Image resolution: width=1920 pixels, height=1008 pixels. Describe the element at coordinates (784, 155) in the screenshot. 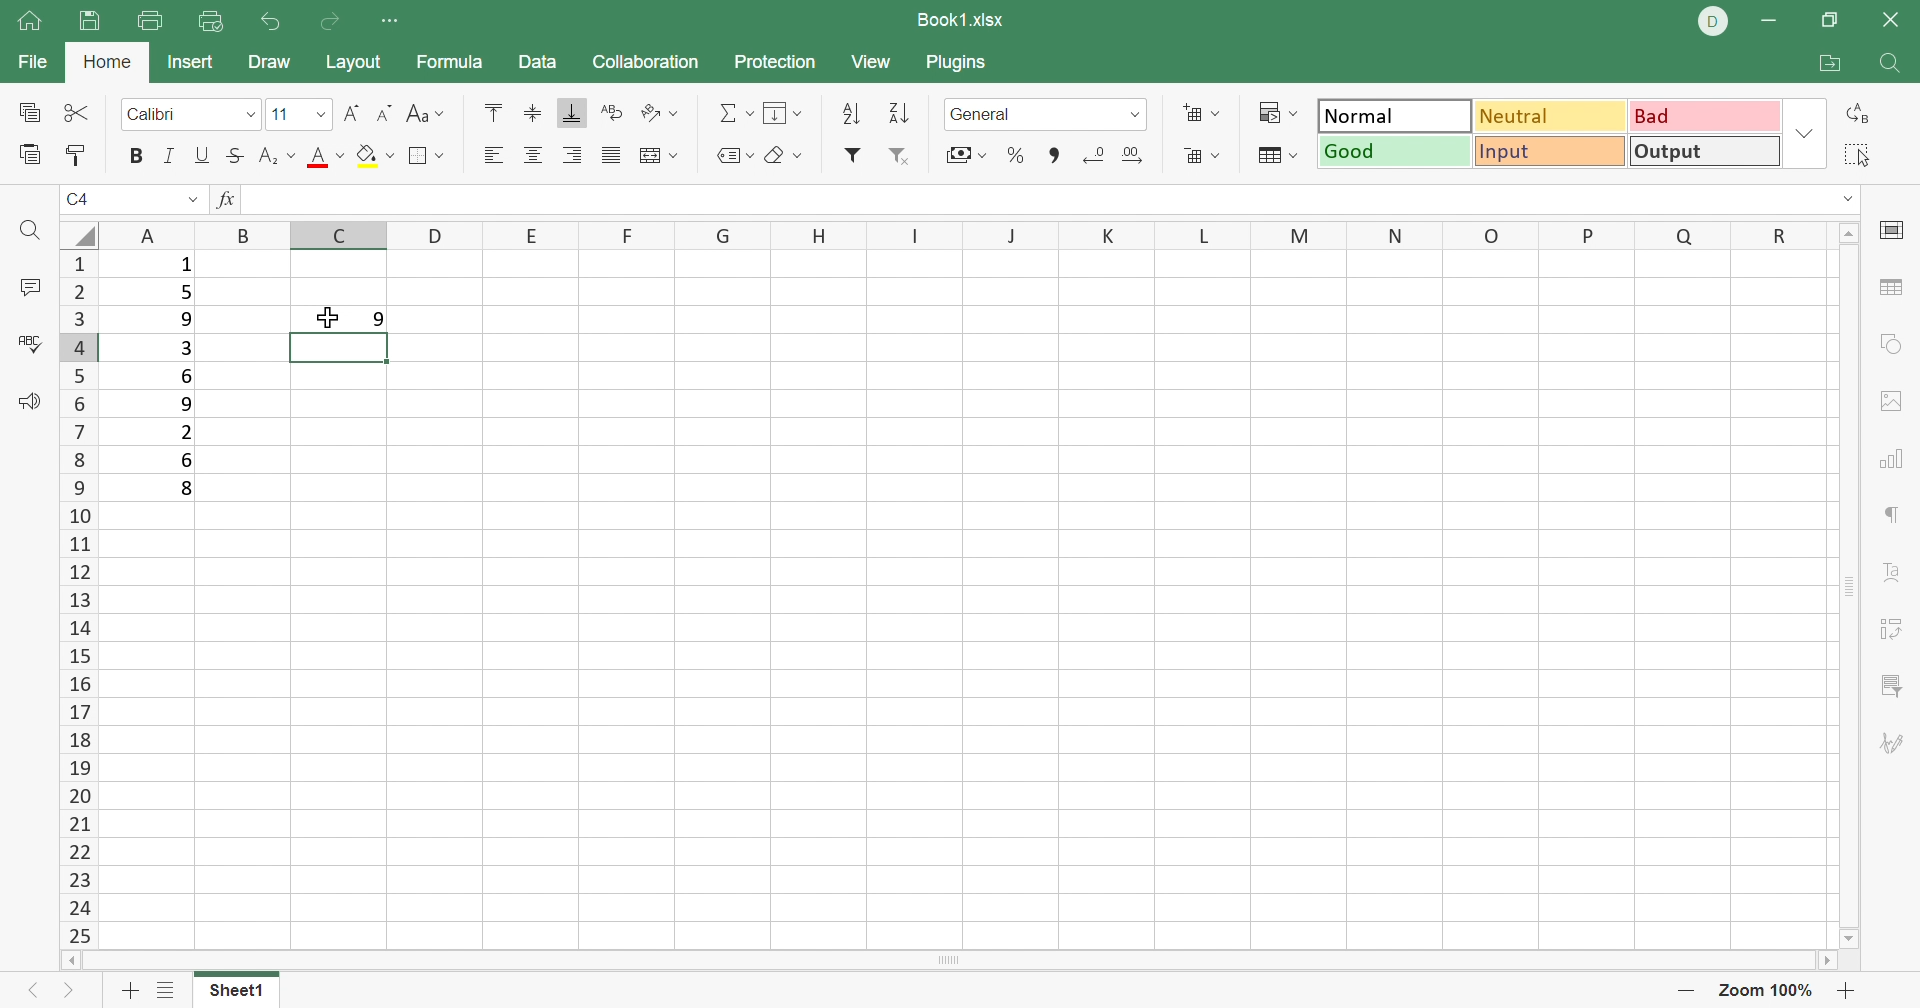

I see `Clear` at that location.